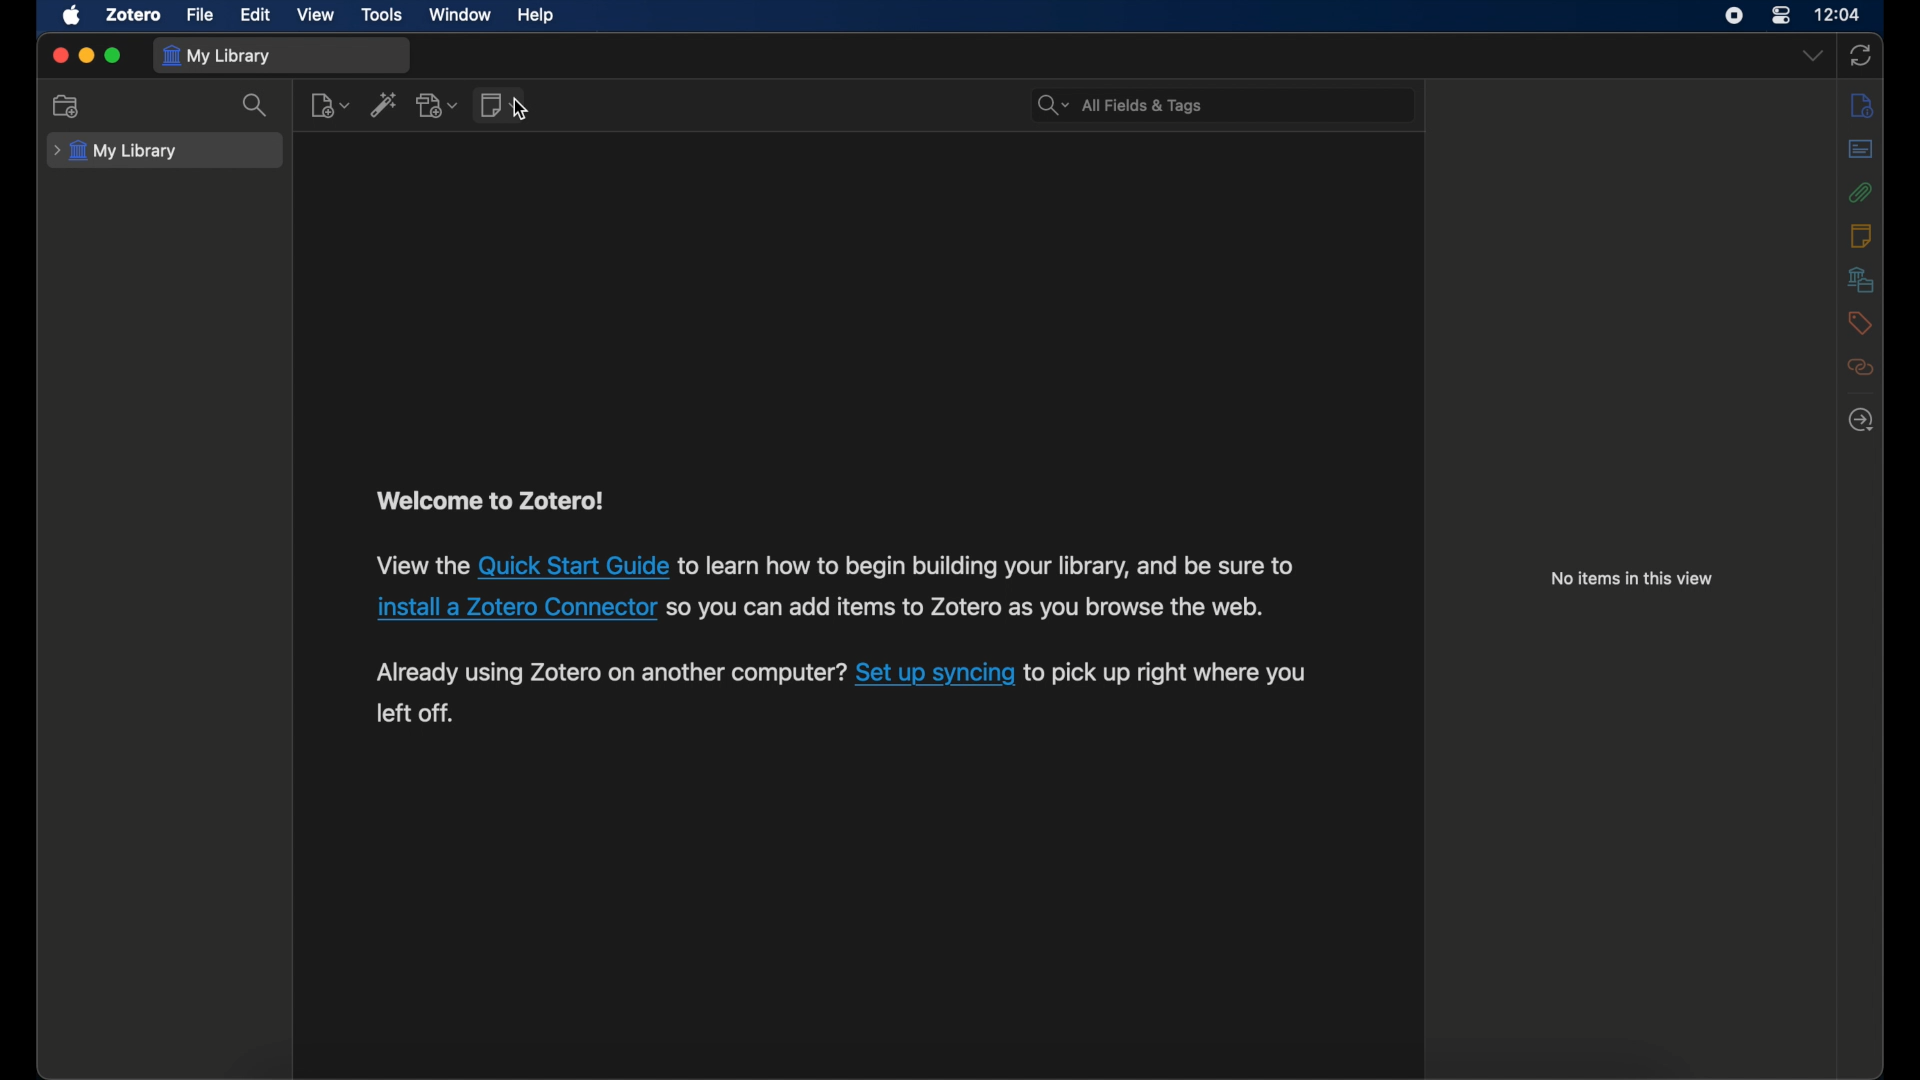  Describe the element at coordinates (217, 56) in the screenshot. I see `my library` at that location.